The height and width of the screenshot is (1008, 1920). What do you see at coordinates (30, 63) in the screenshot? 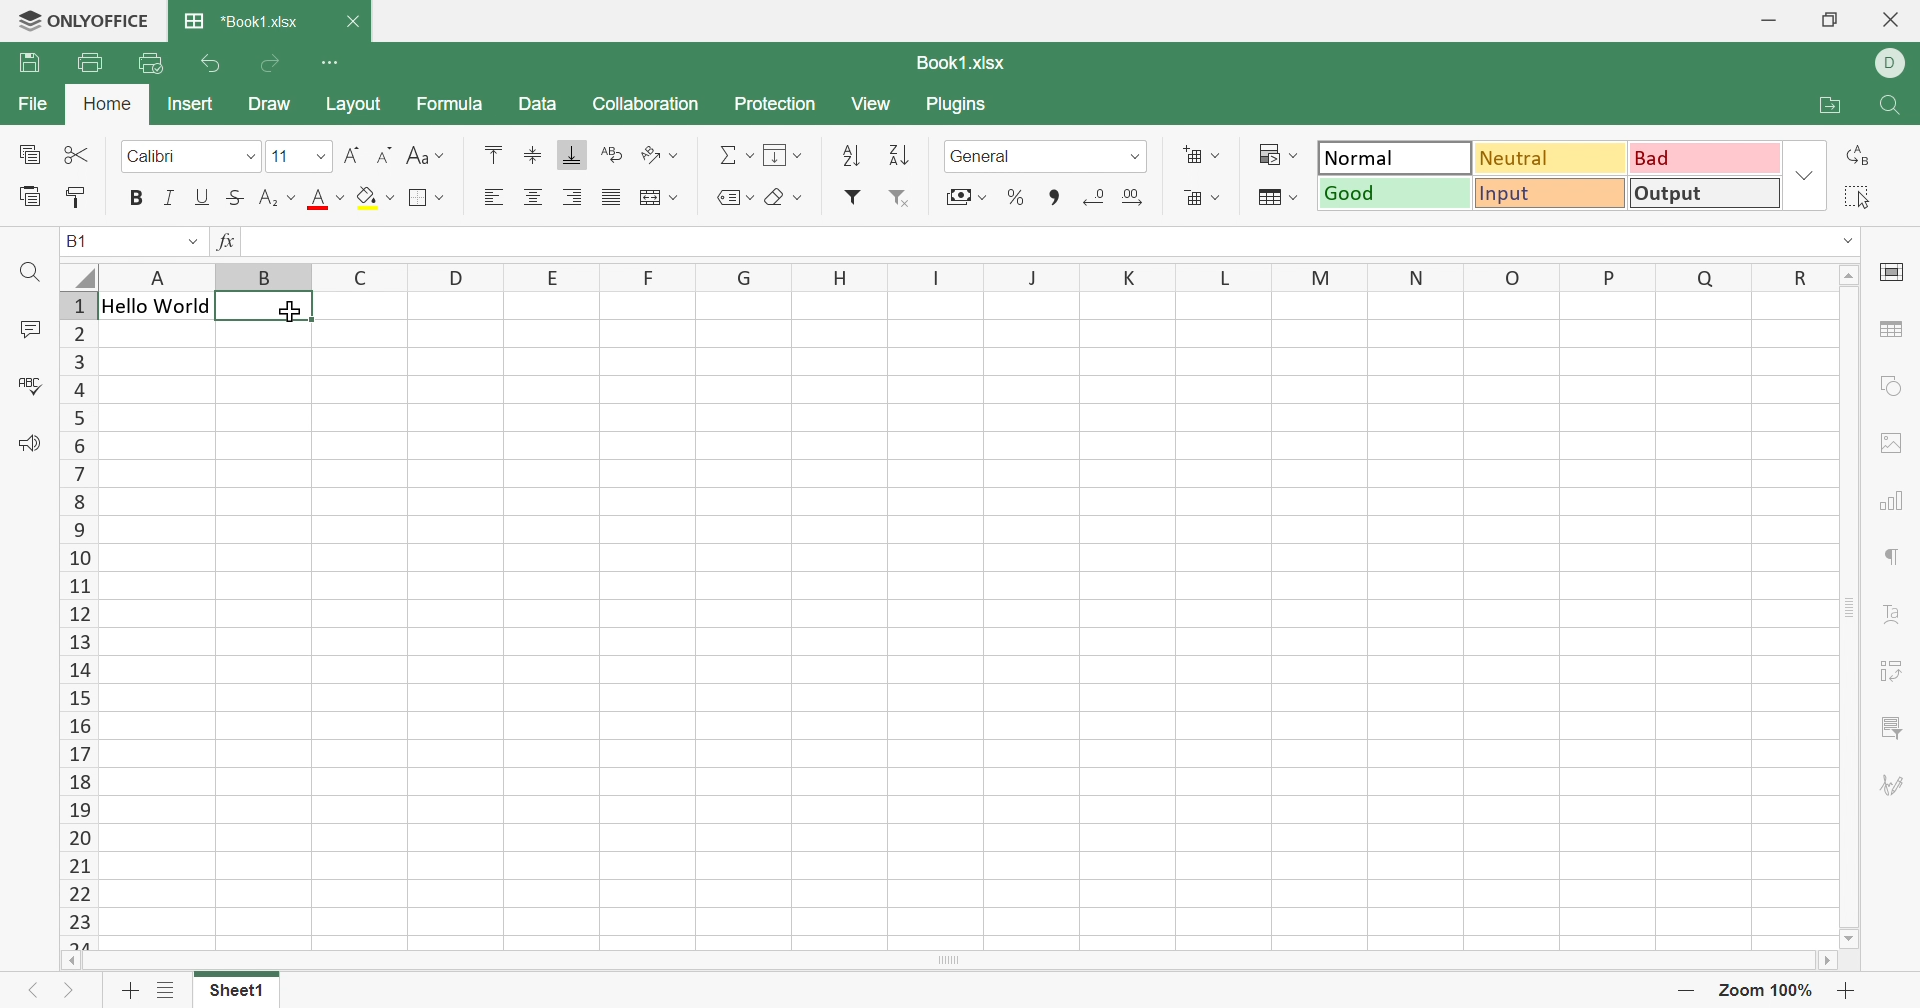
I see `Save` at bounding box center [30, 63].